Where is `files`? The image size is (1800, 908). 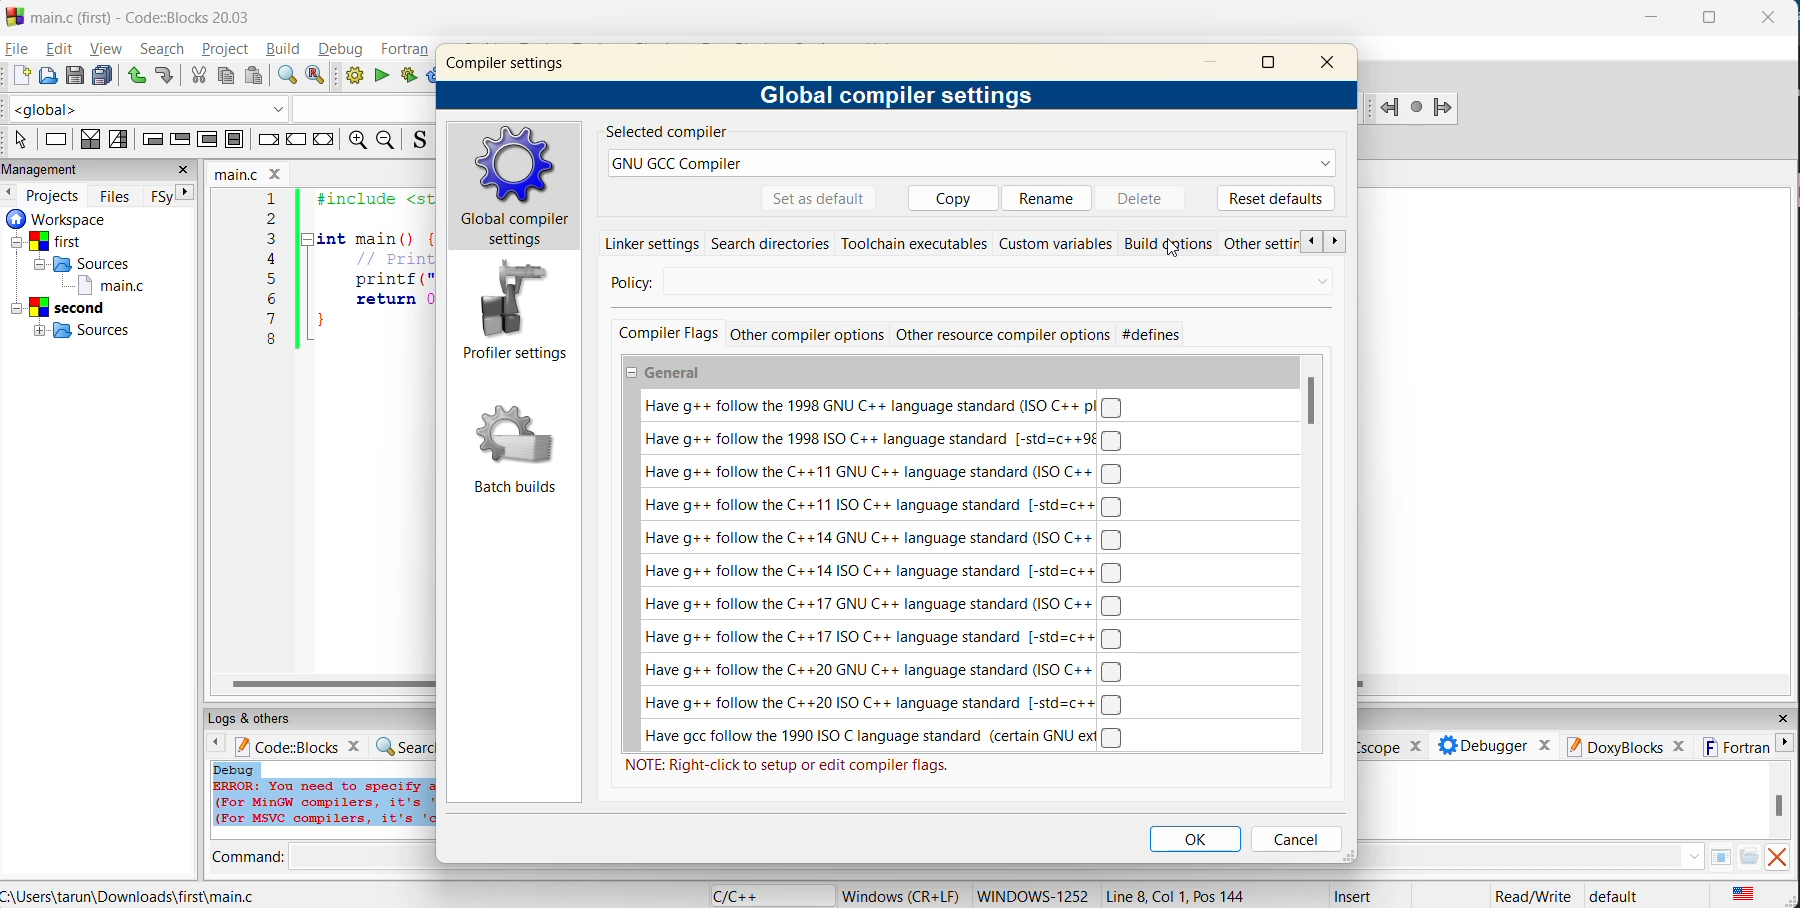 files is located at coordinates (119, 195).